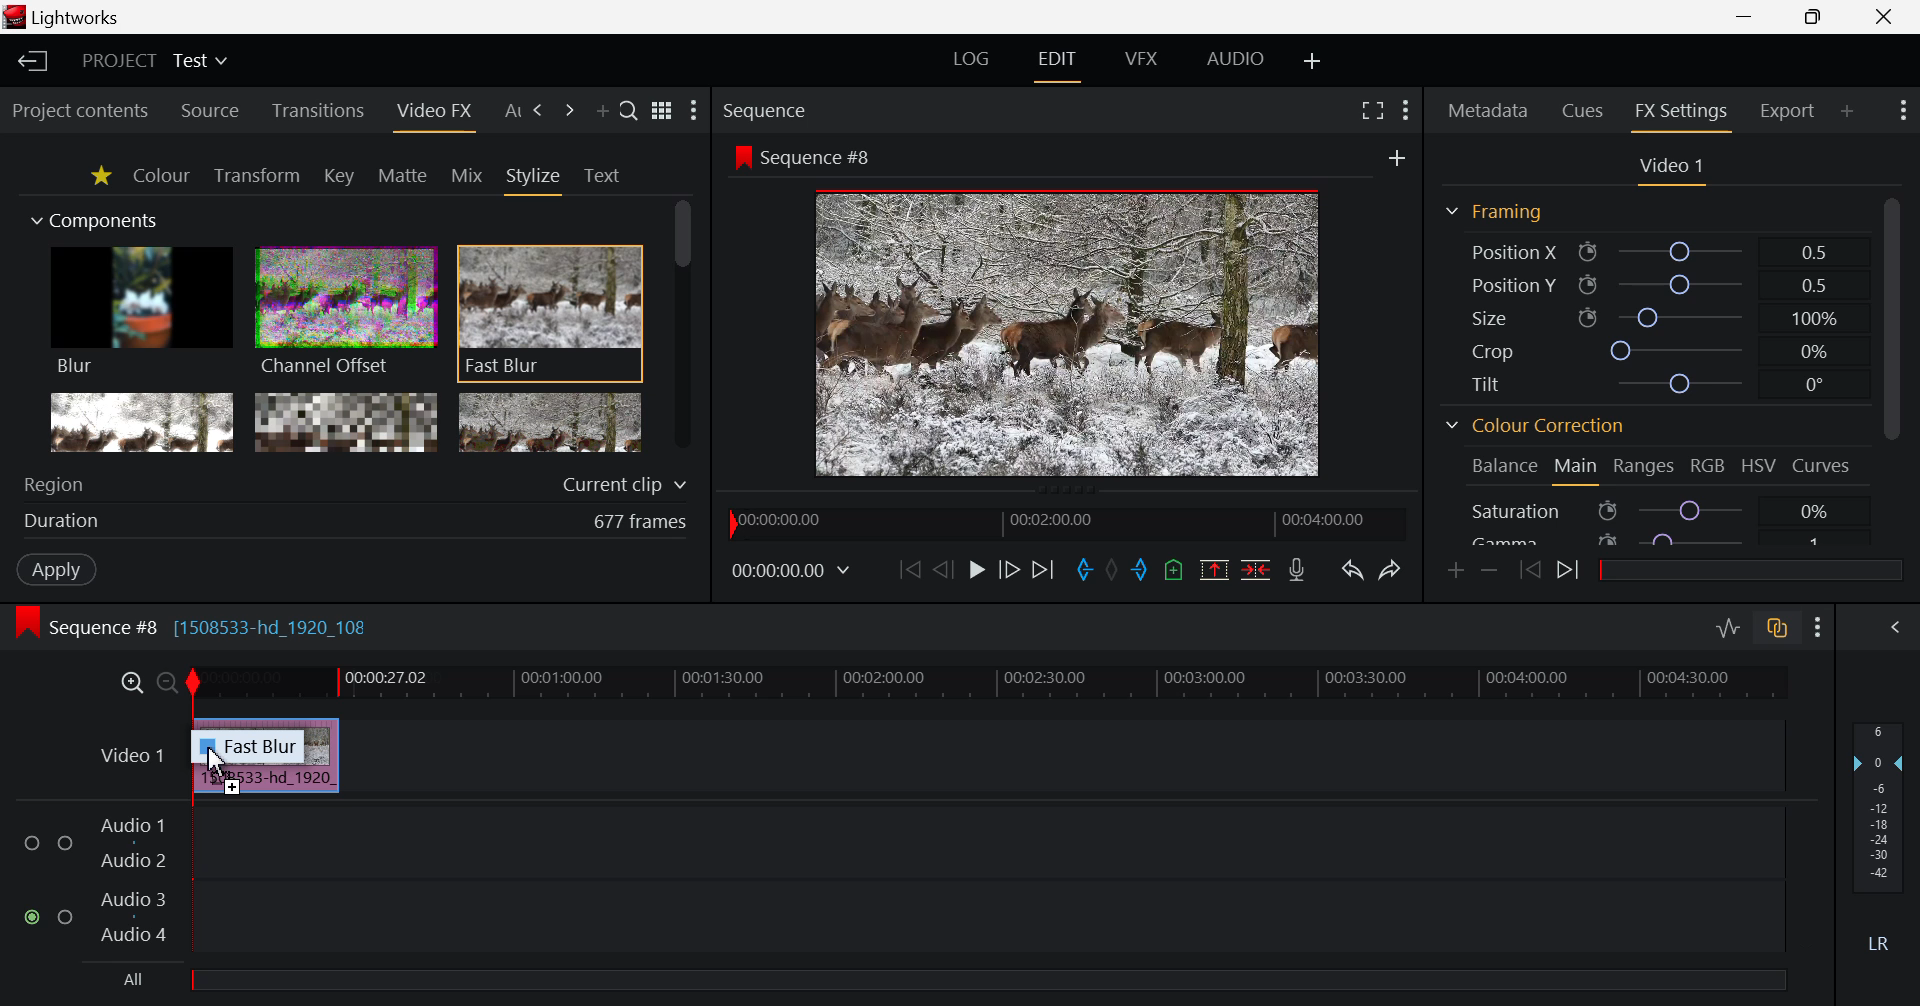 Image resolution: width=1920 pixels, height=1006 pixels. I want to click on Tilt, so click(1655, 382).